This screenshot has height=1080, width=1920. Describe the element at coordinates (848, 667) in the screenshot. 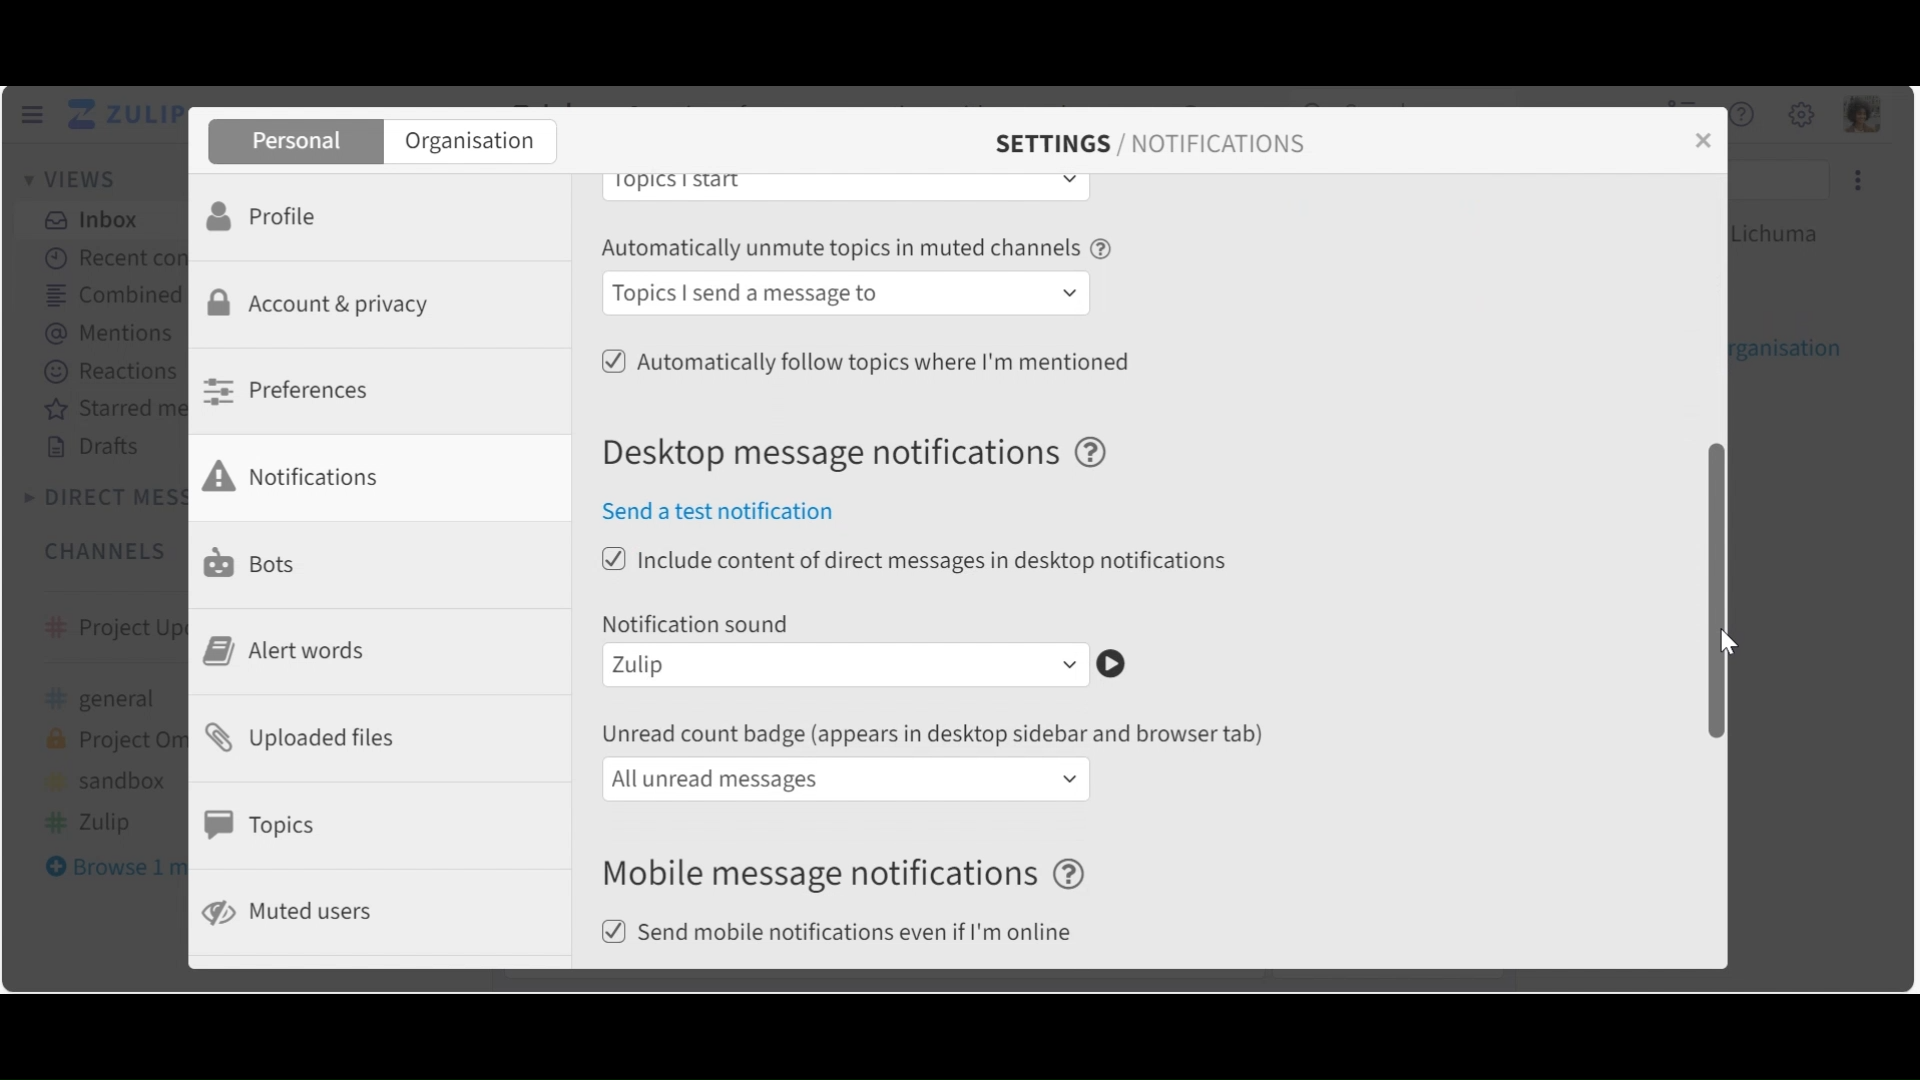

I see `Notification sound dropdown menu` at that location.